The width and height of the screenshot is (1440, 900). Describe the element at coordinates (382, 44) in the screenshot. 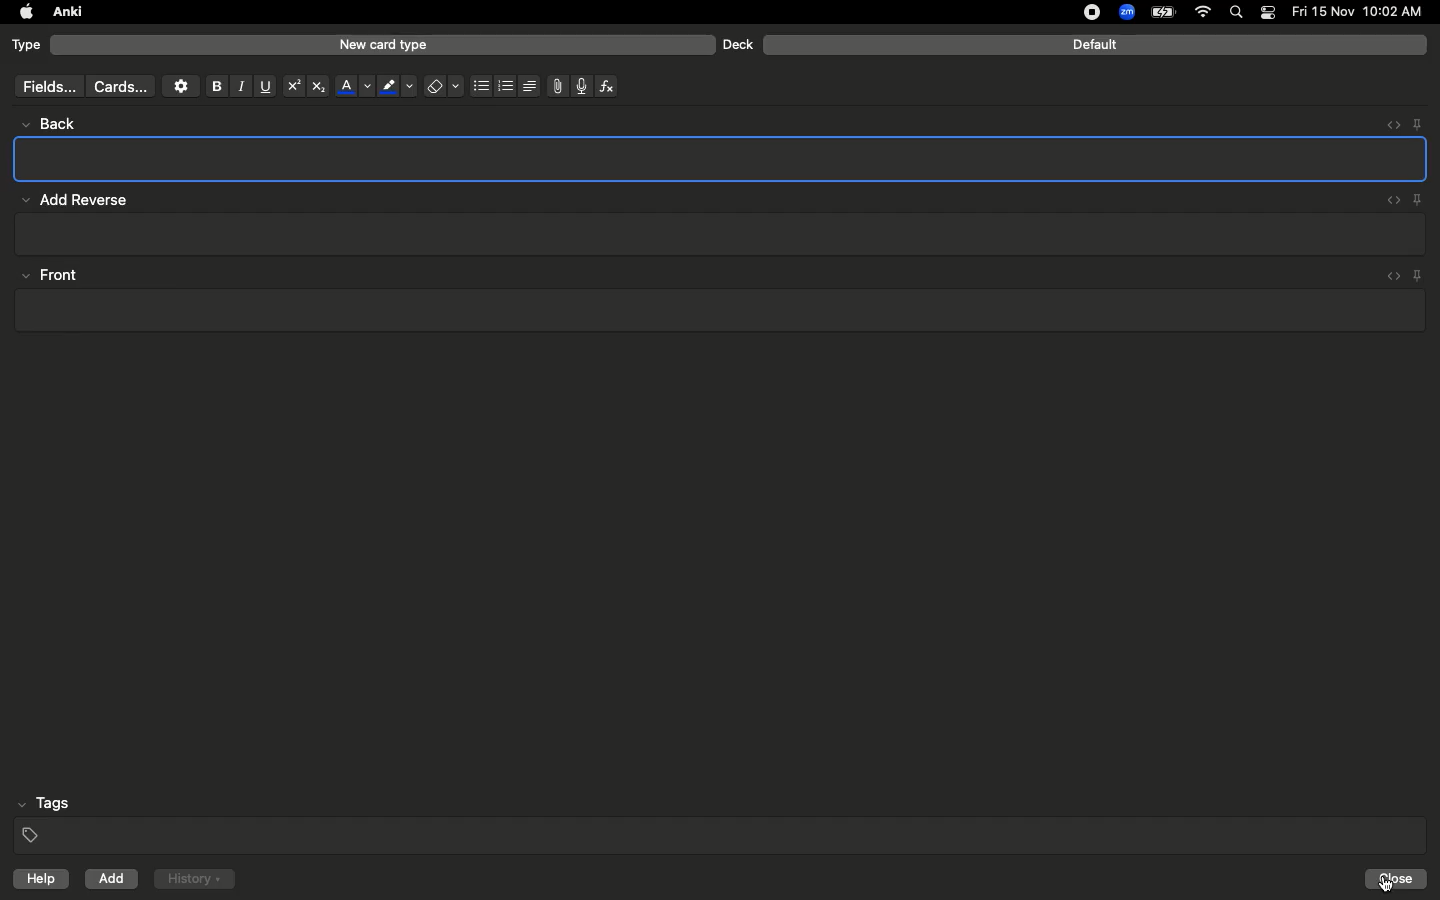

I see `New card type` at that location.